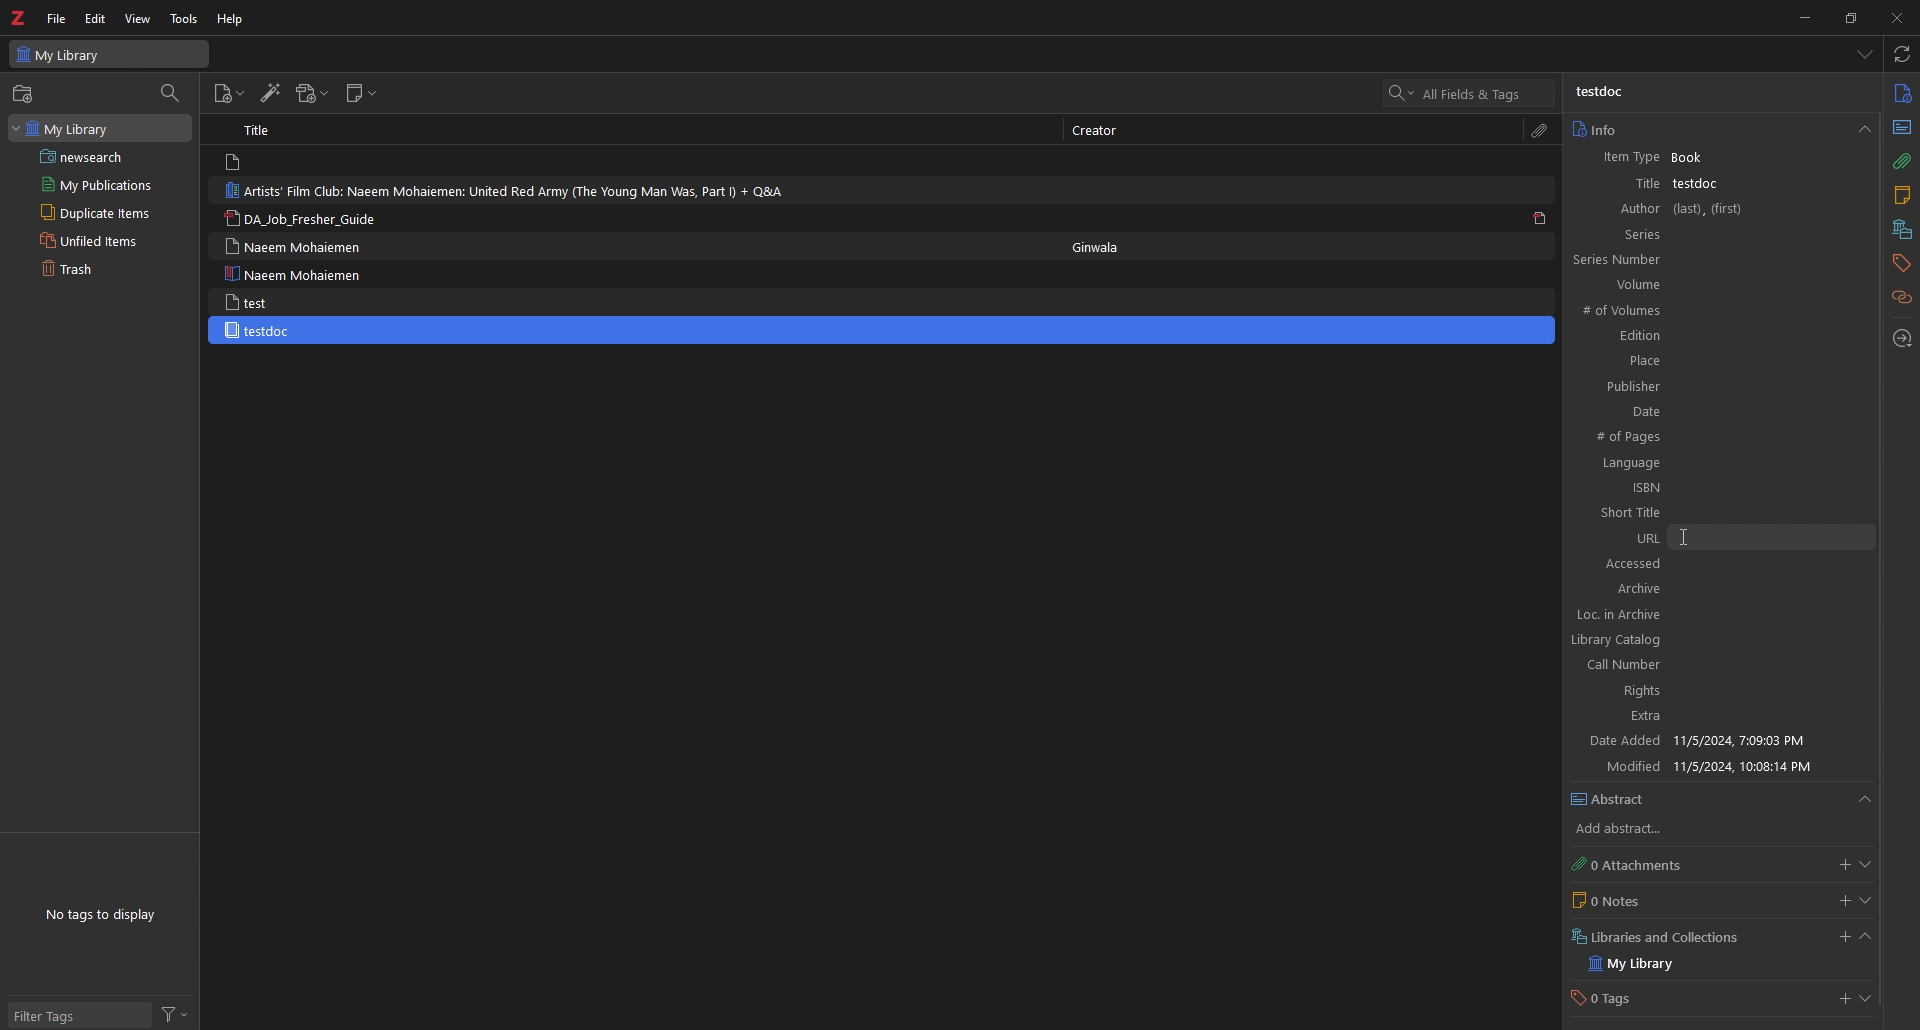 The image size is (1920, 1030). What do you see at coordinates (171, 93) in the screenshot?
I see `filter items` at bounding box center [171, 93].